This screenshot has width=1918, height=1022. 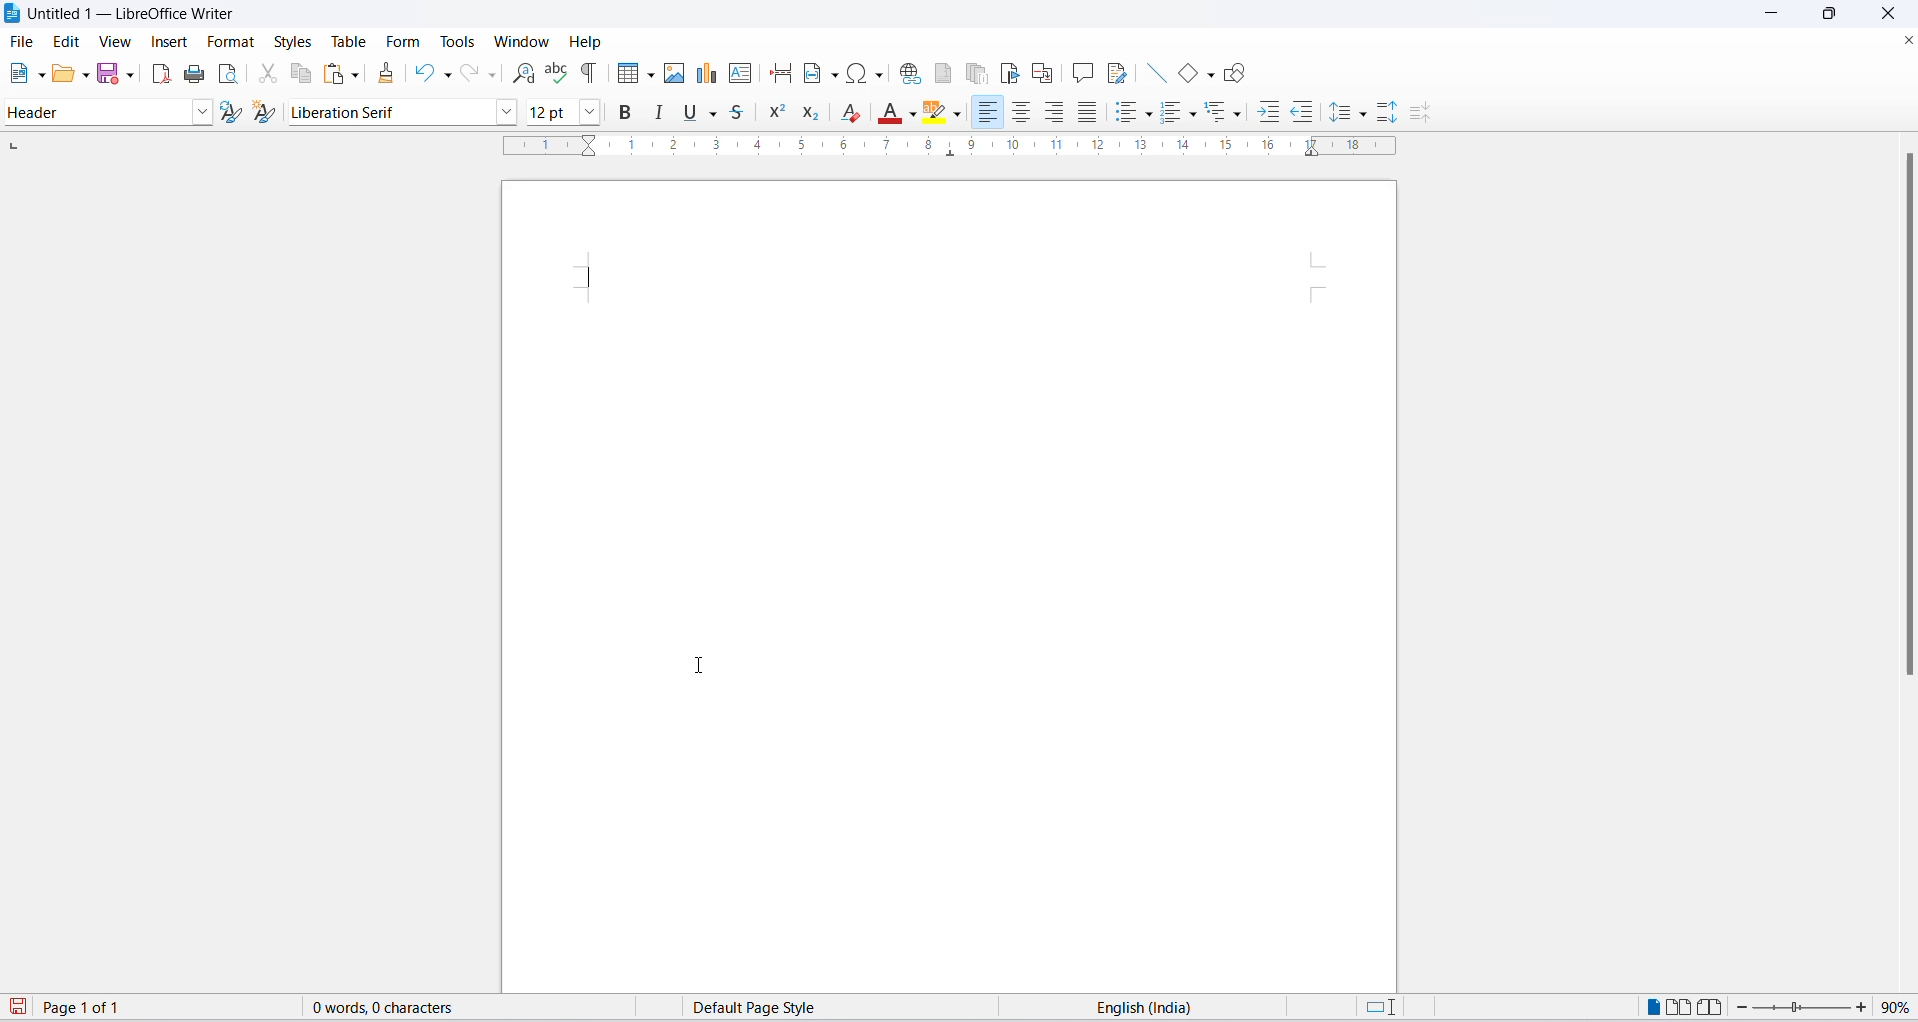 I want to click on text language, so click(x=1147, y=1007).